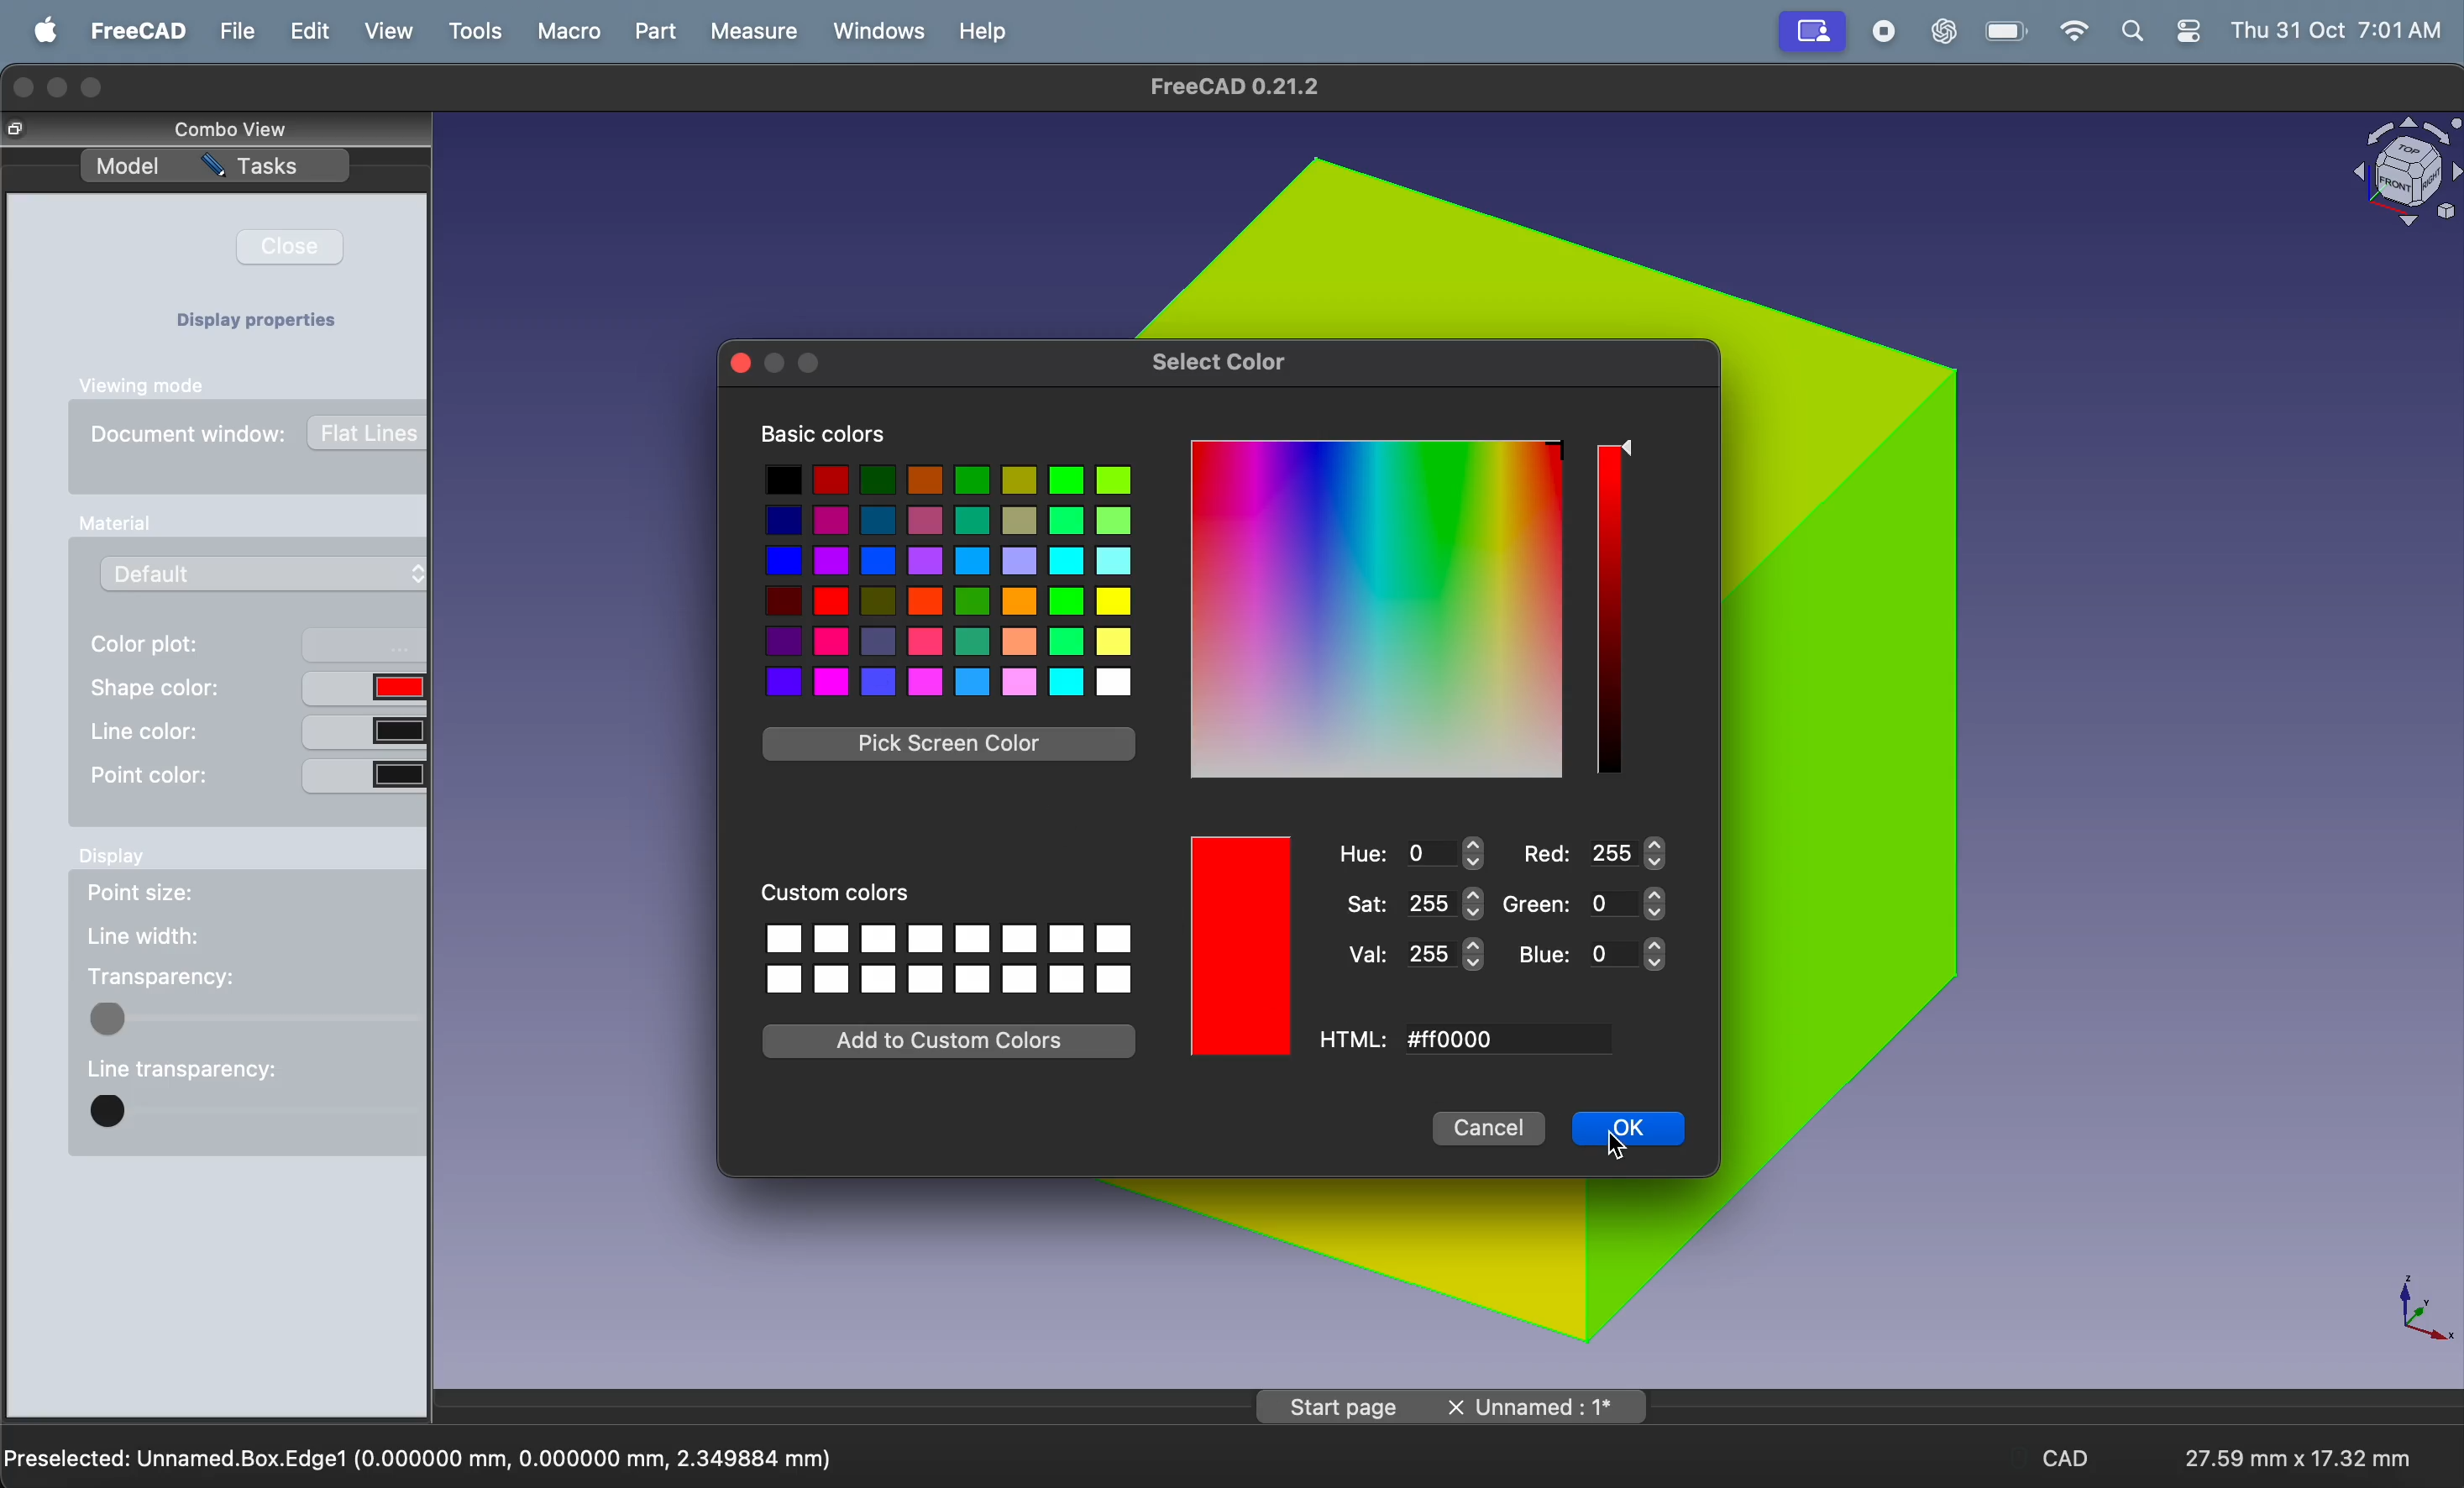  I want to click on basic color, so click(829, 435).